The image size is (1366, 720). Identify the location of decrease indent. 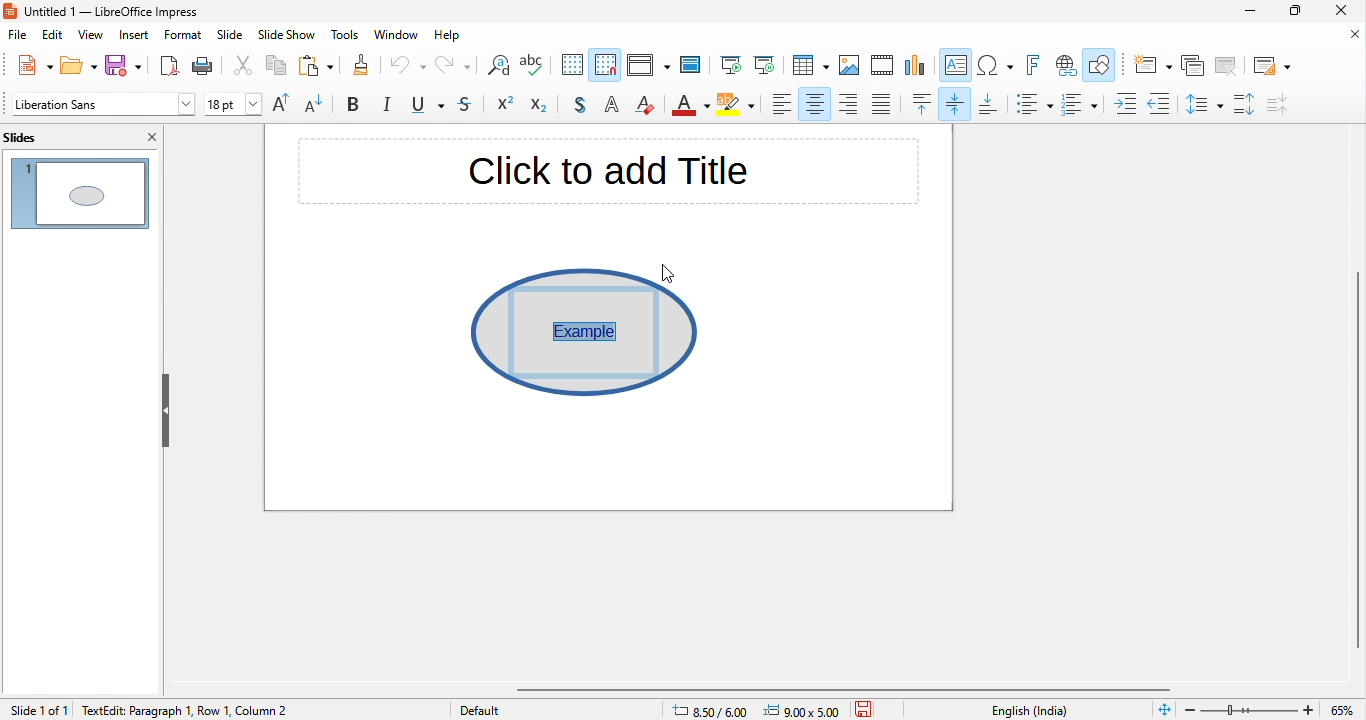
(1159, 101).